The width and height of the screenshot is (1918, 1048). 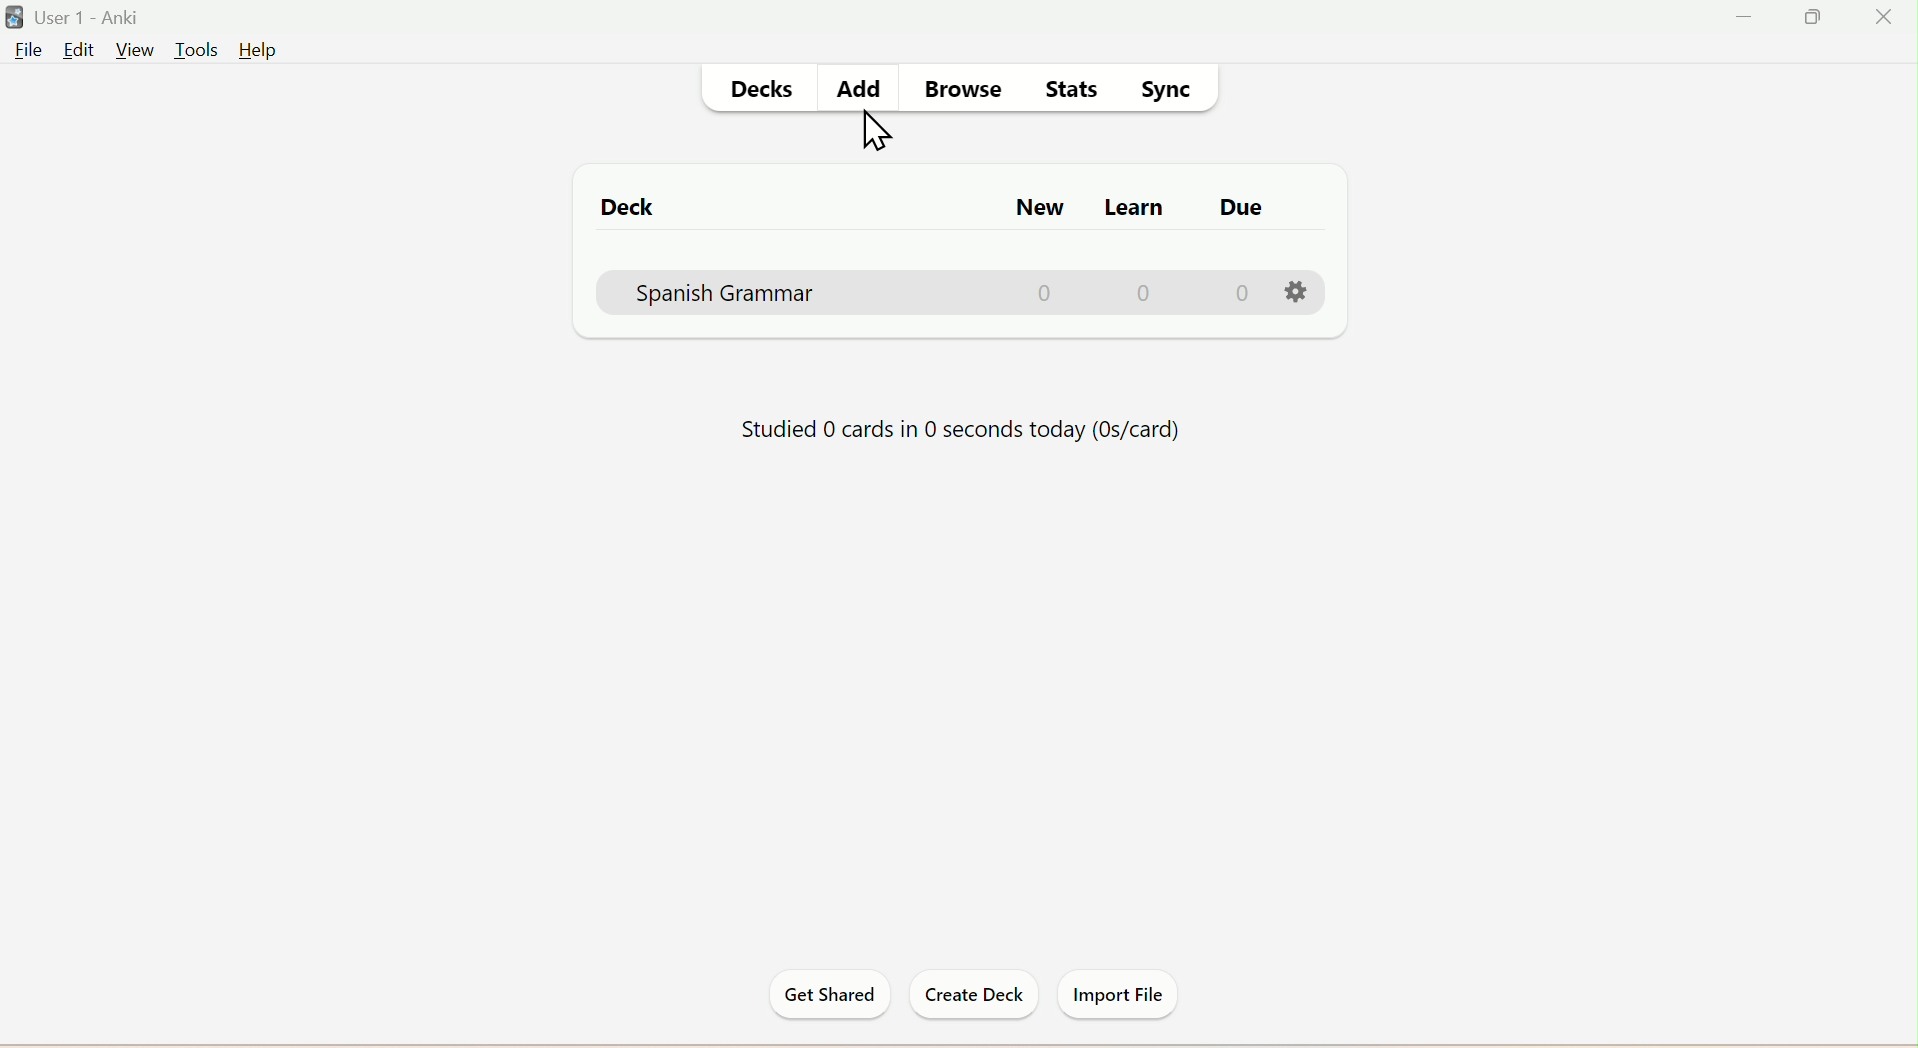 I want to click on Deck, so click(x=635, y=208).